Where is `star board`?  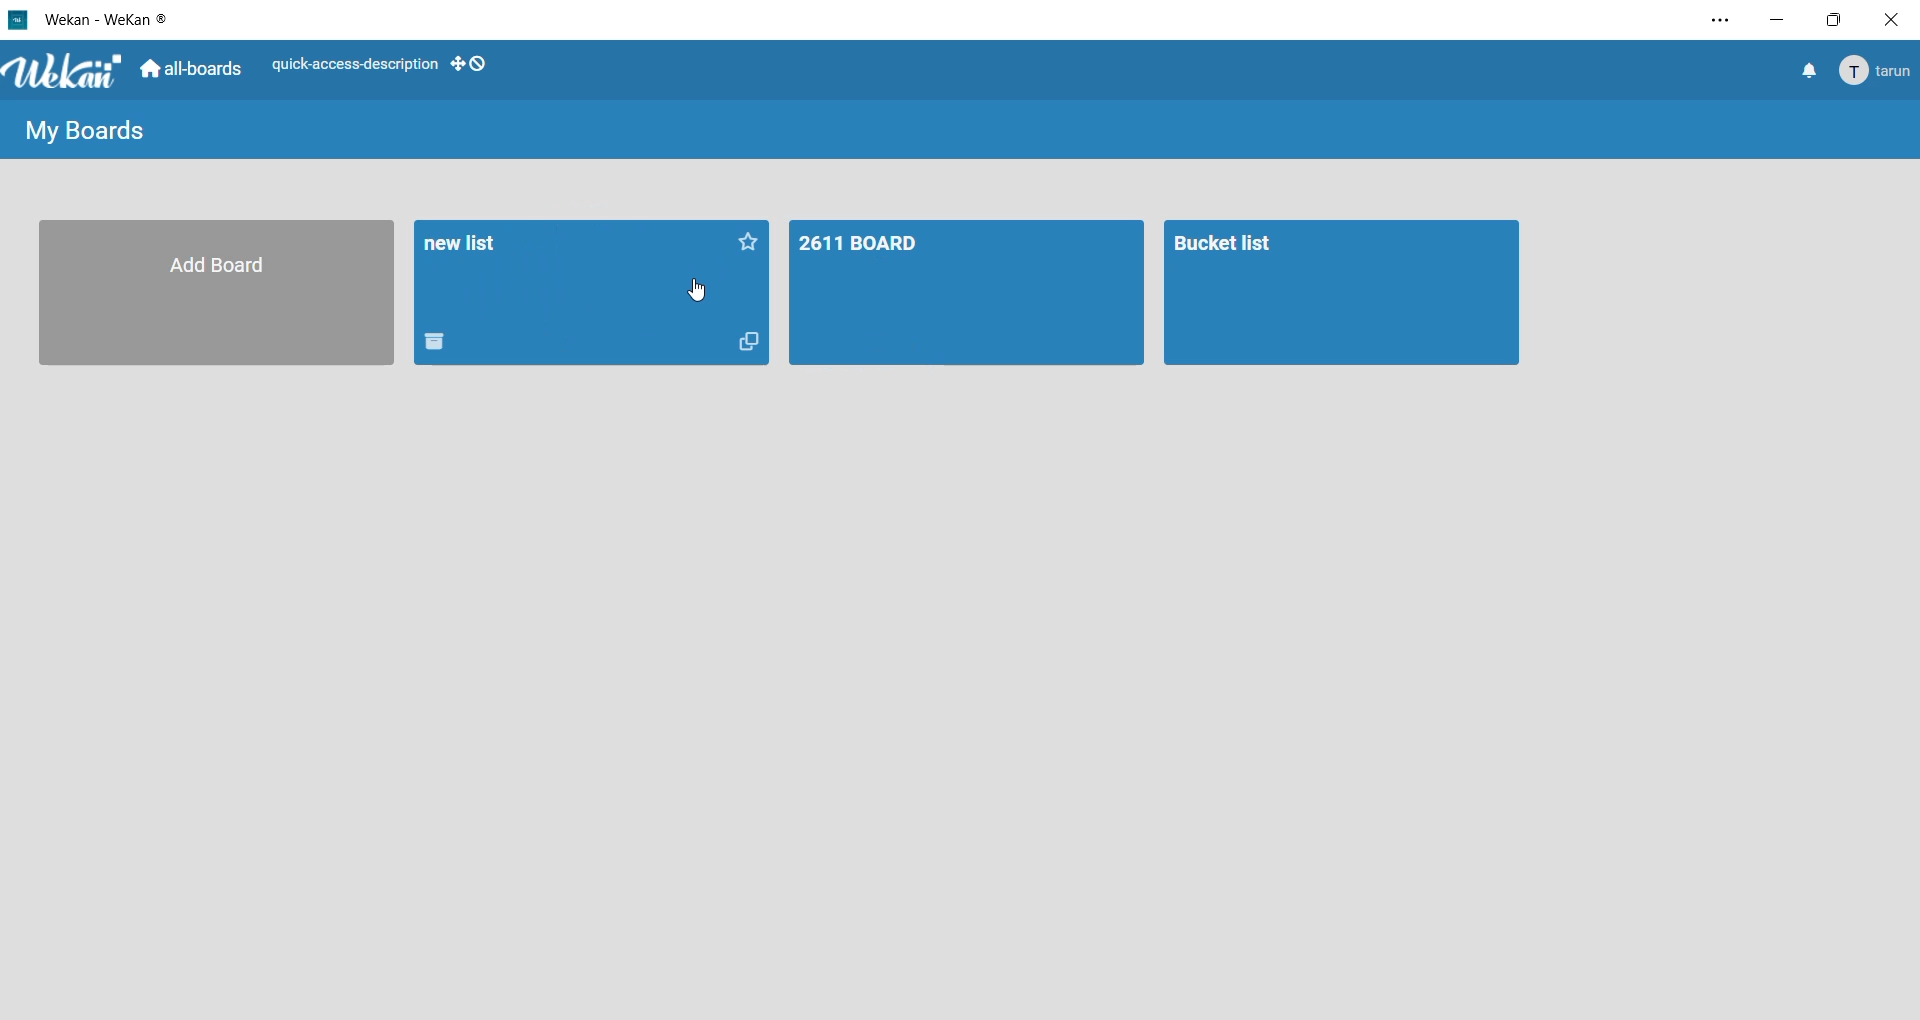
star board is located at coordinates (750, 246).